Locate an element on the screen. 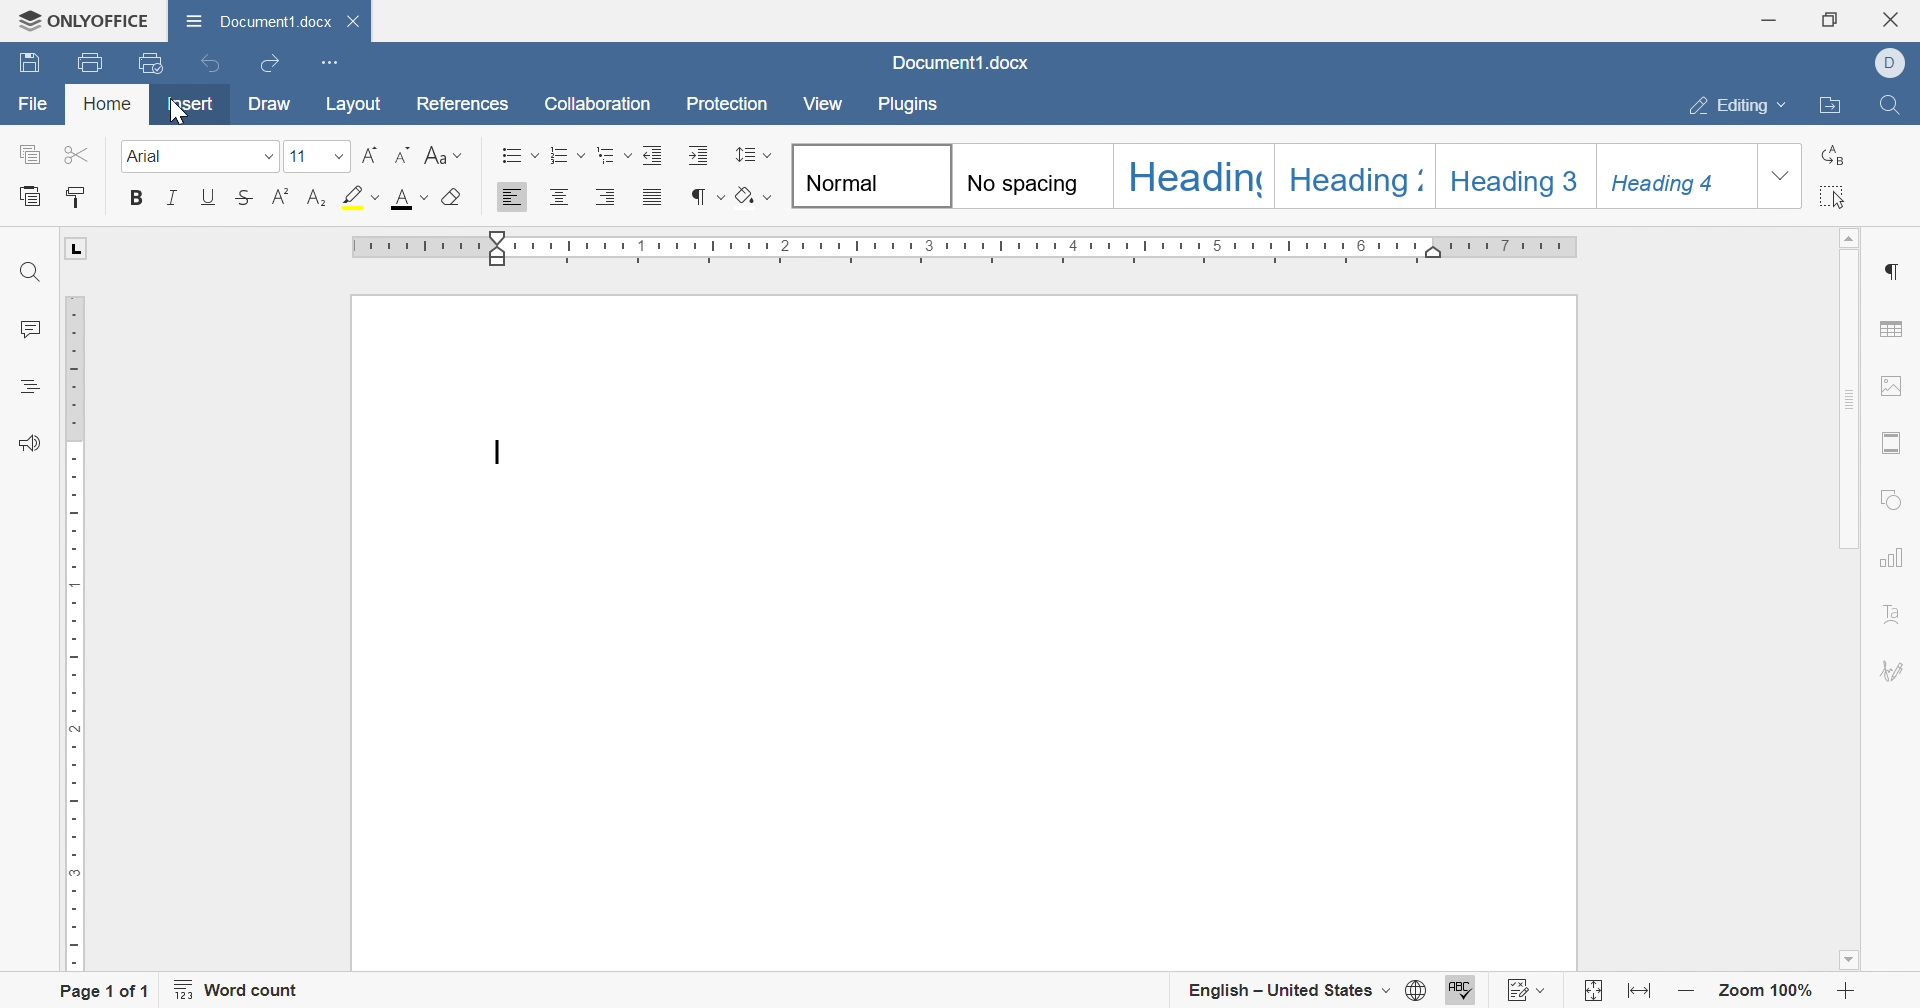  Document1.docx is located at coordinates (261, 22).